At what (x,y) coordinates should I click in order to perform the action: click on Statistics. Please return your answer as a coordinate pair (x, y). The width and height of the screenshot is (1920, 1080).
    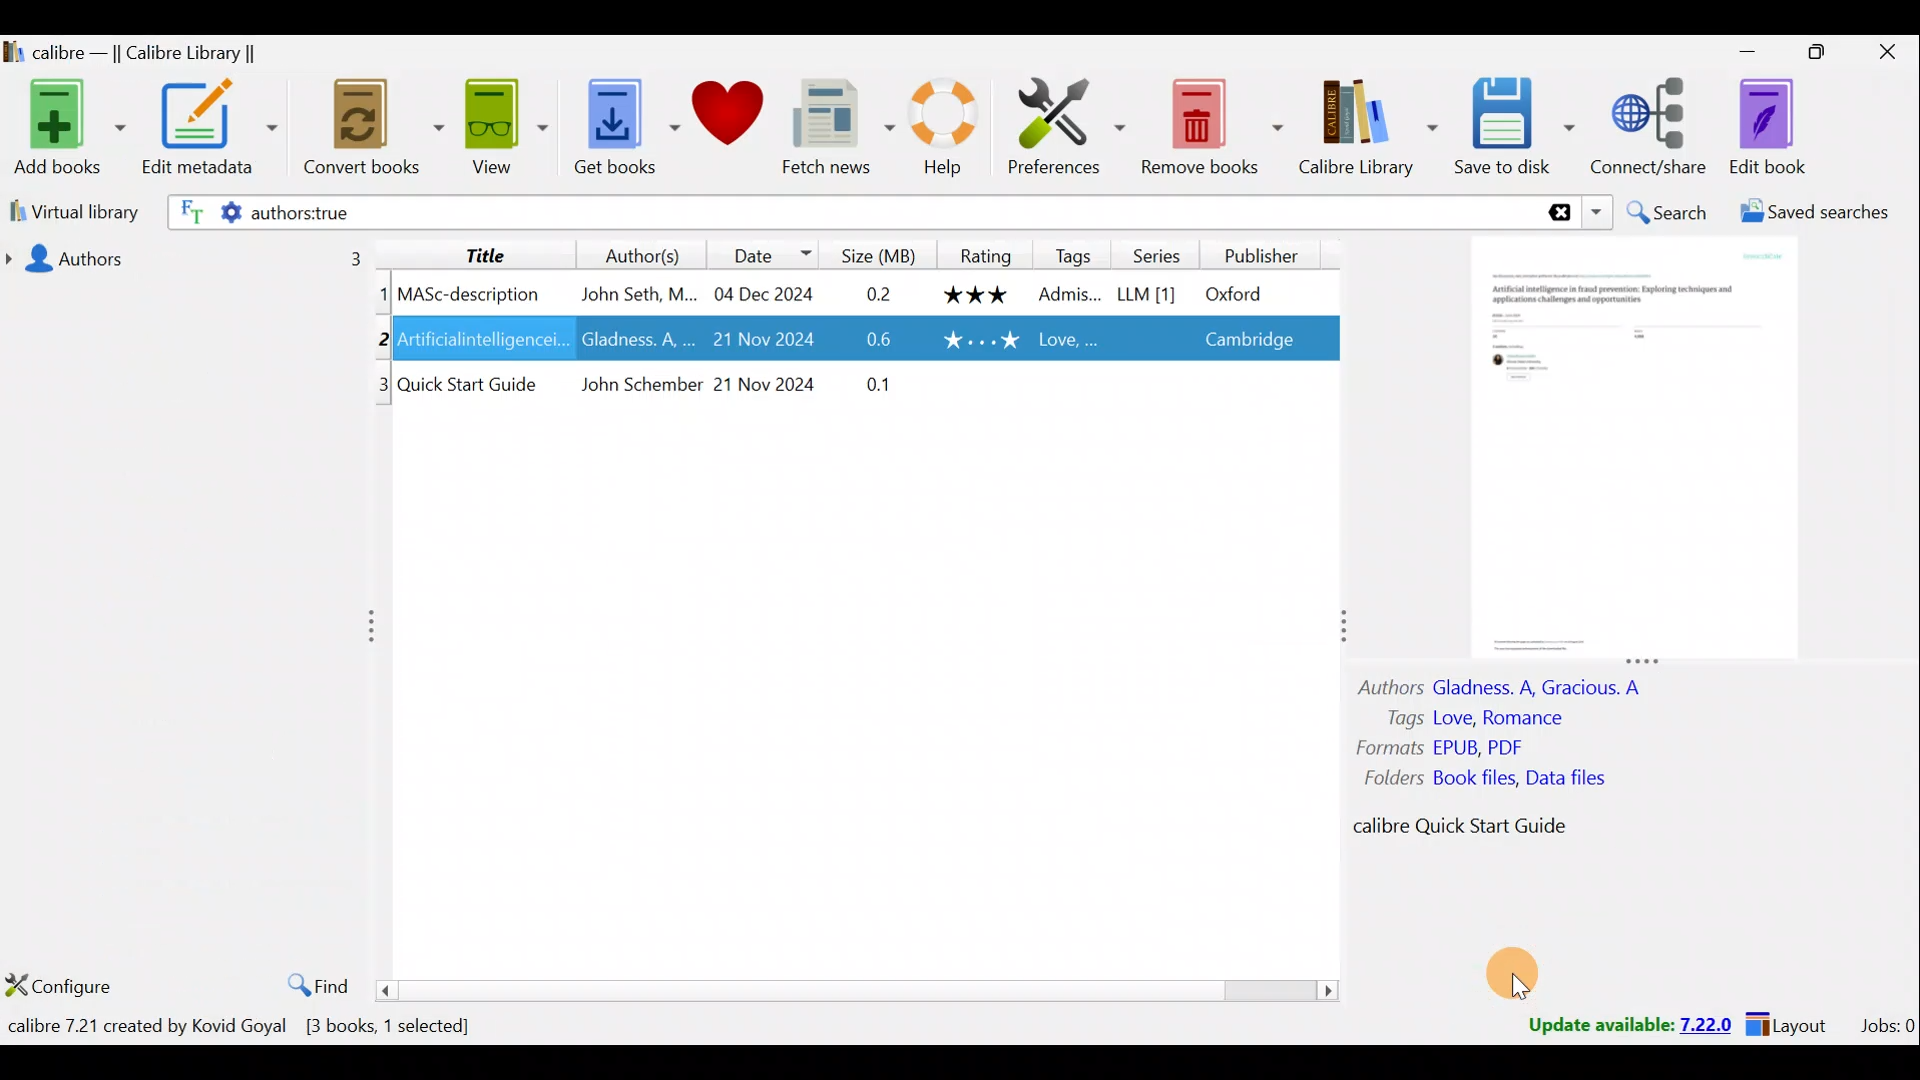
    Looking at the image, I should click on (277, 1025).